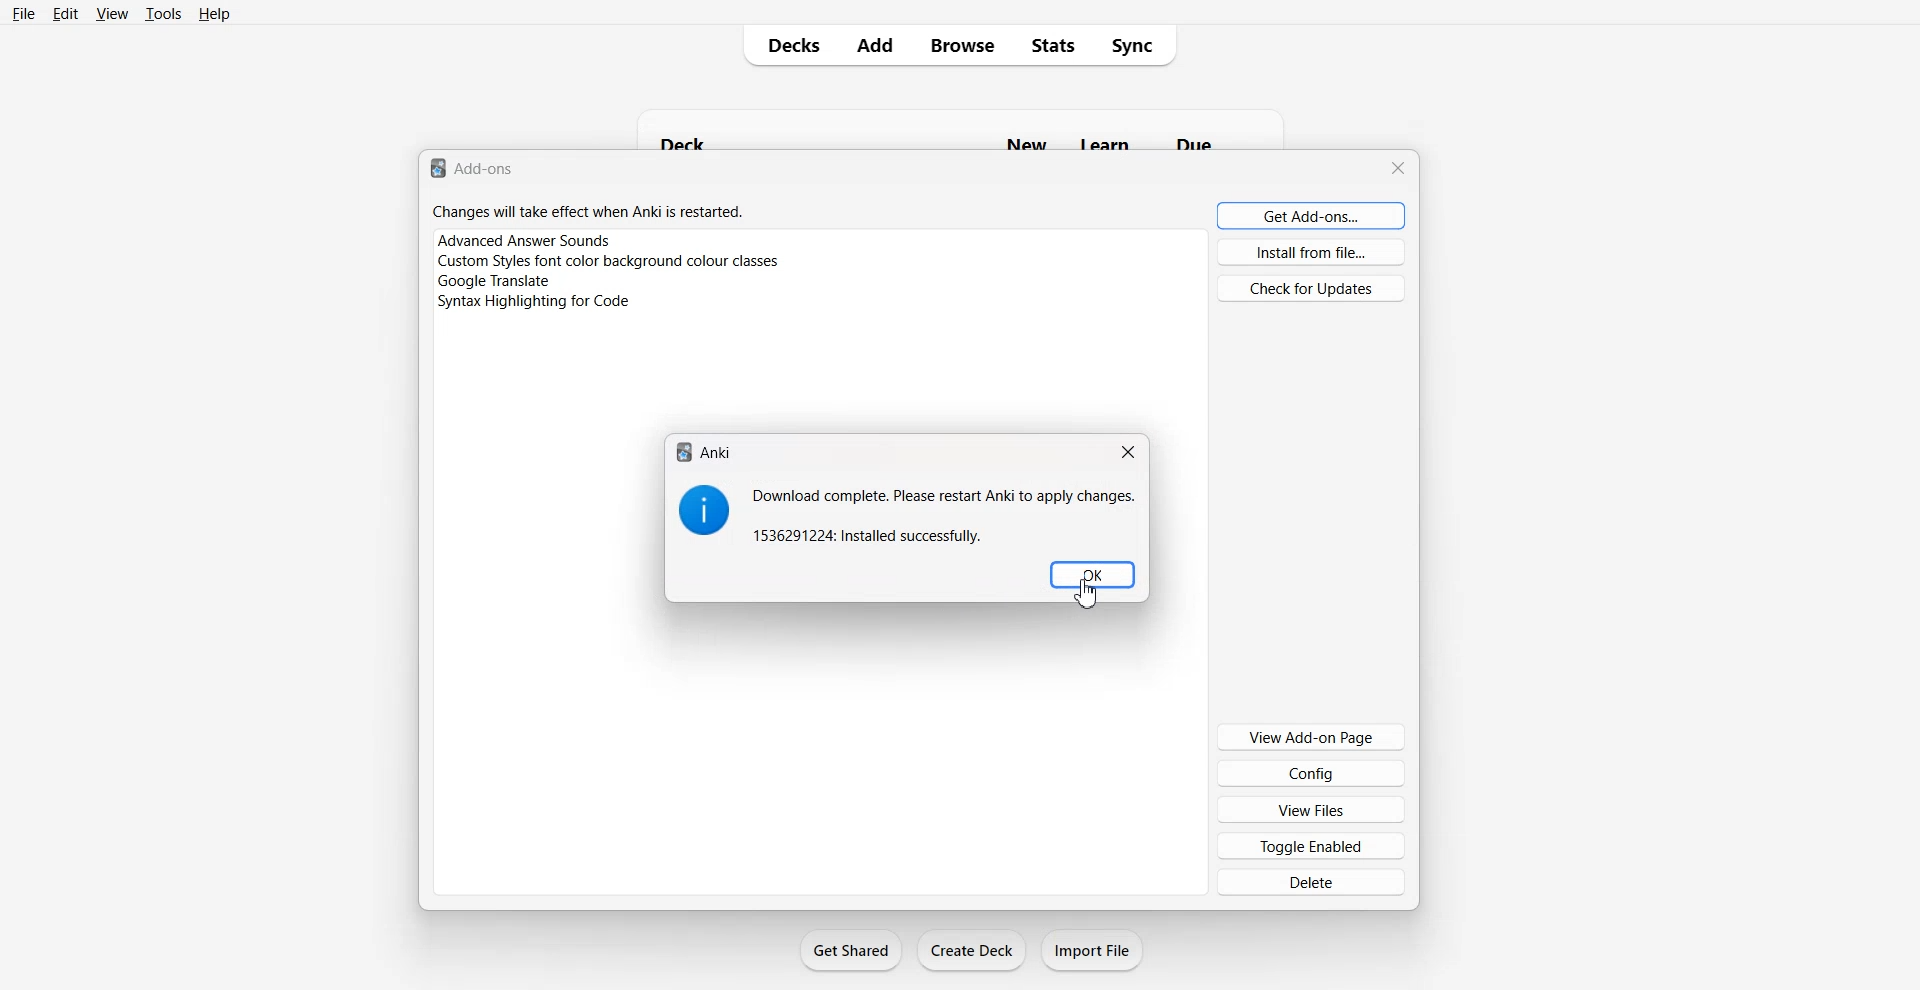  I want to click on View Files, so click(1311, 809).